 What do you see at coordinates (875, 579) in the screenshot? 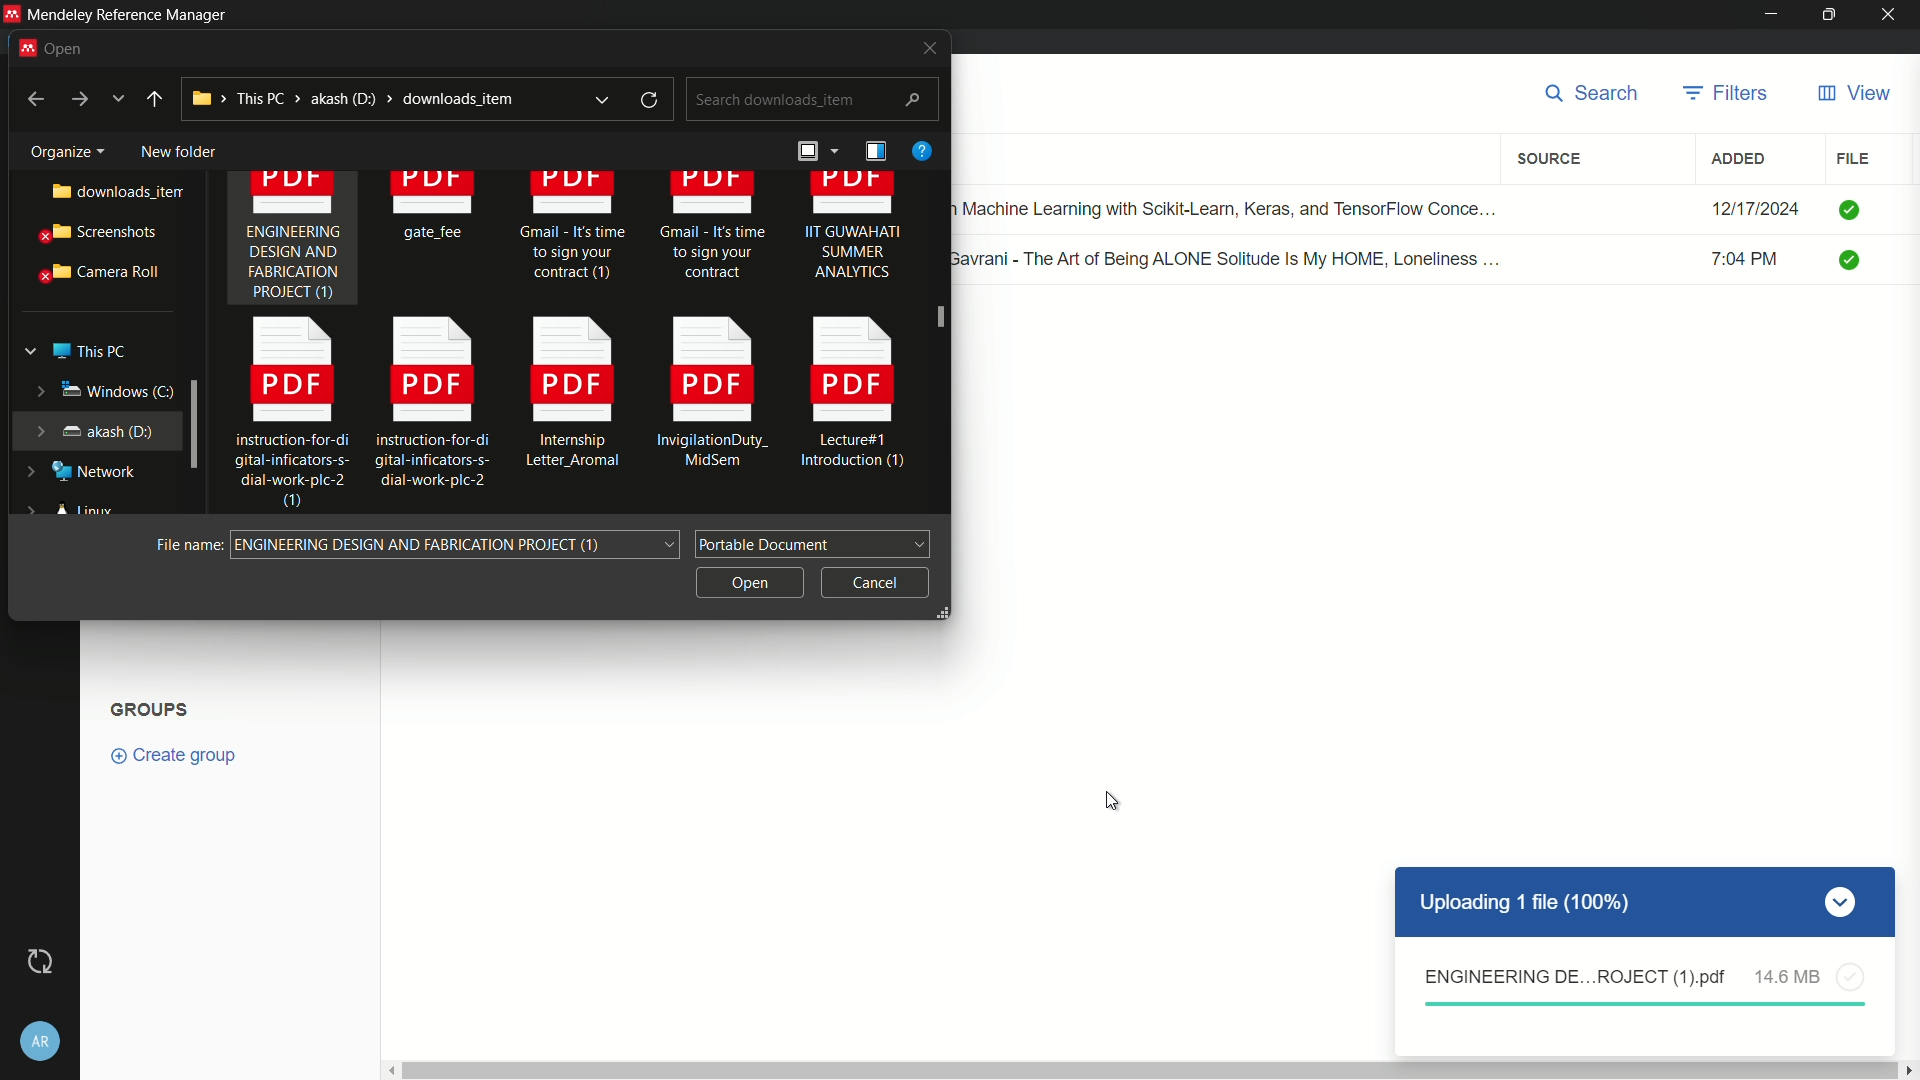
I see `cancel` at bounding box center [875, 579].